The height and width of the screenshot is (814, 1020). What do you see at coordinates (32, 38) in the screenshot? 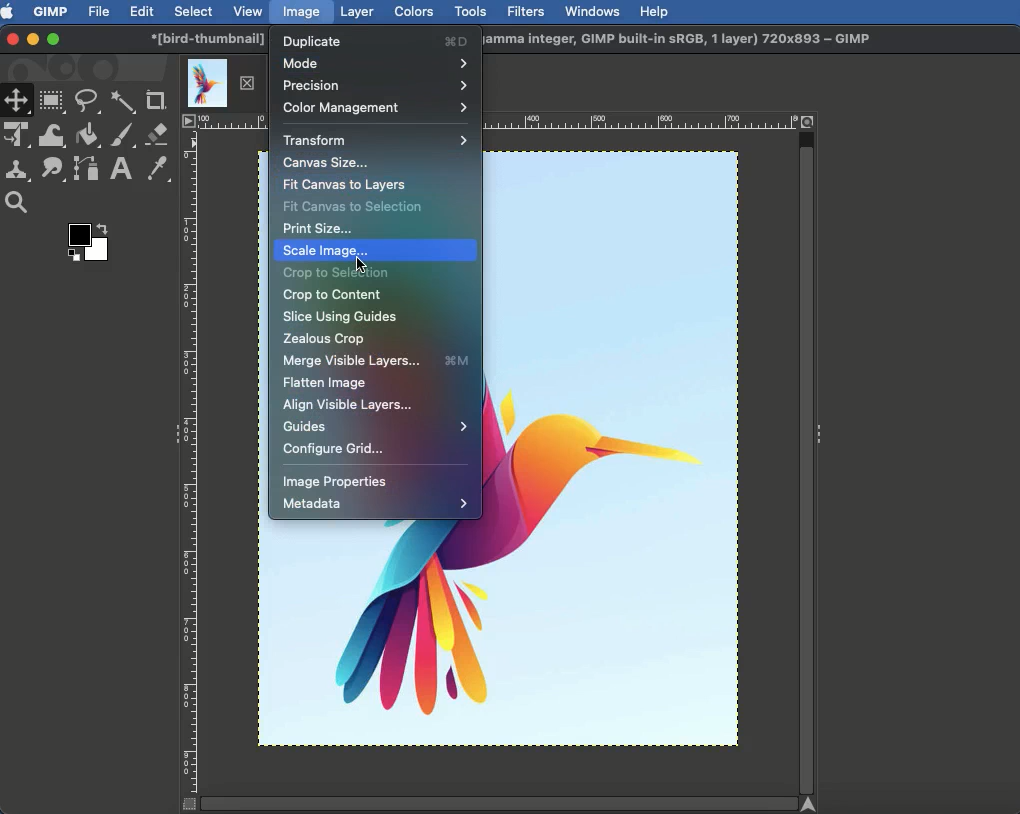
I see `Minimize` at bounding box center [32, 38].